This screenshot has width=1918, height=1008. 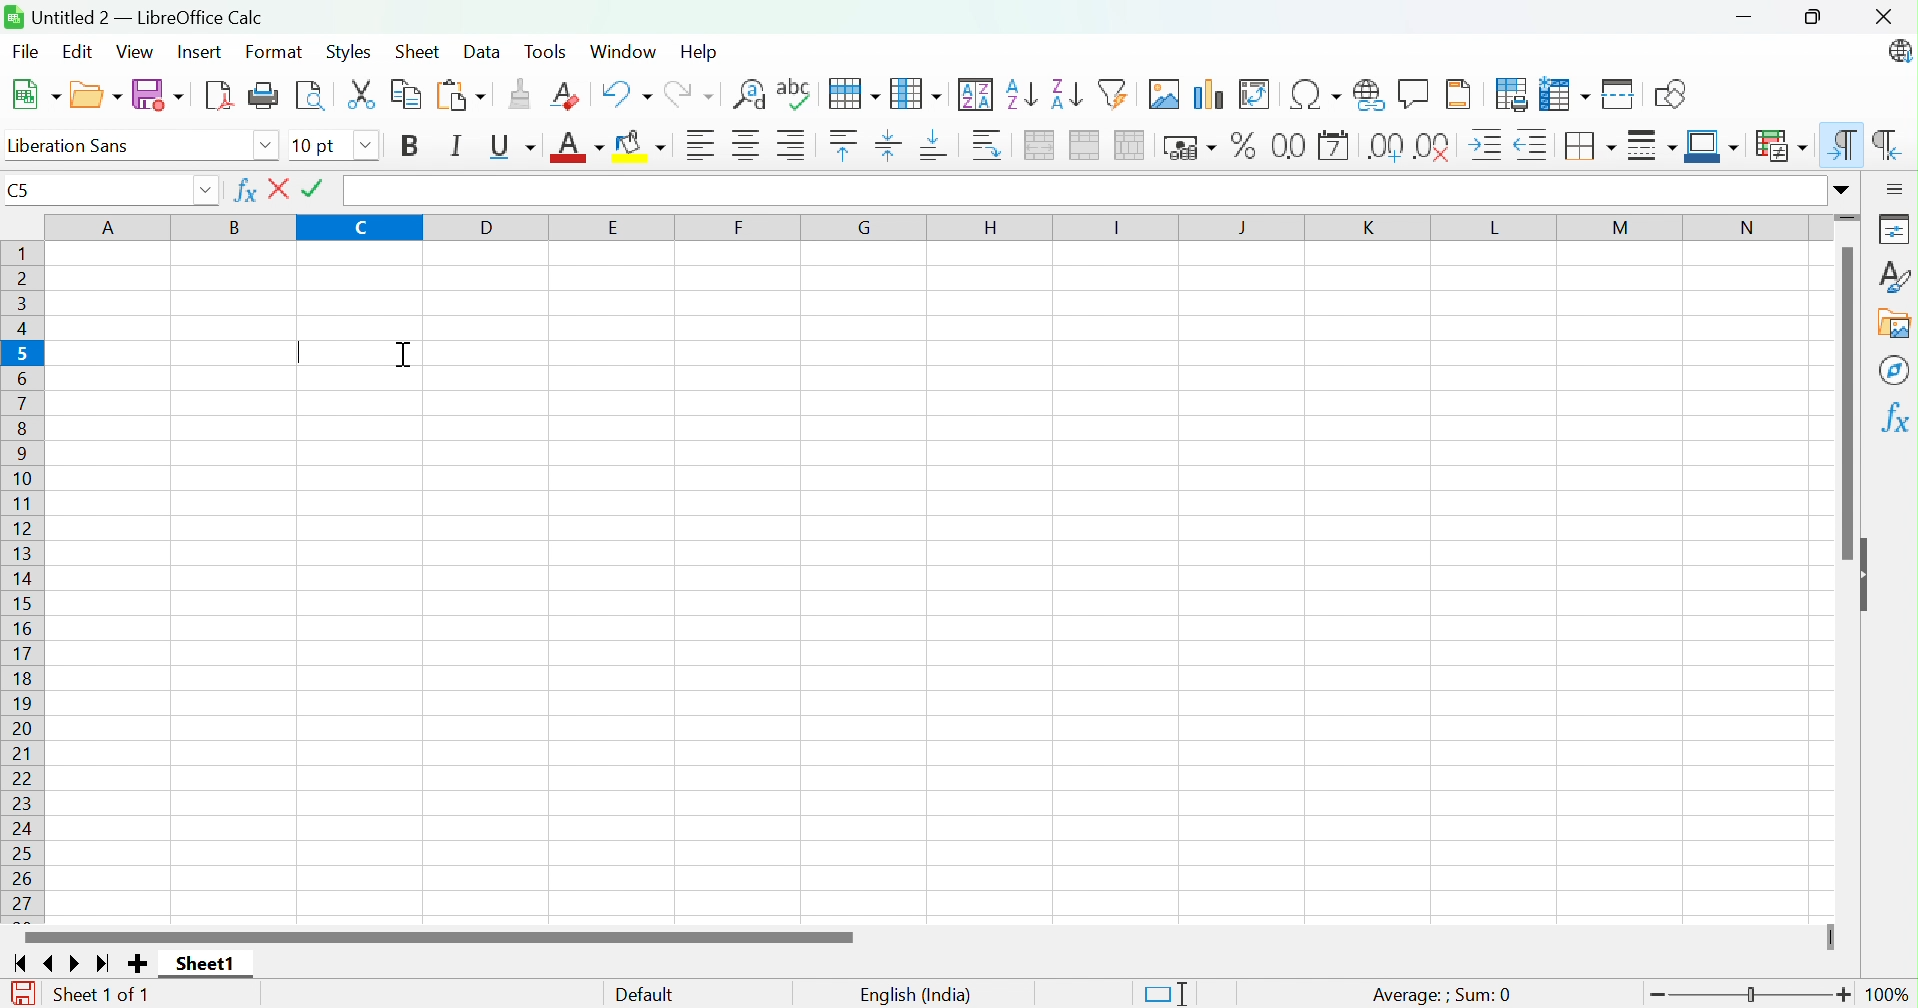 I want to click on Sheet1, so click(x=209, y=962).